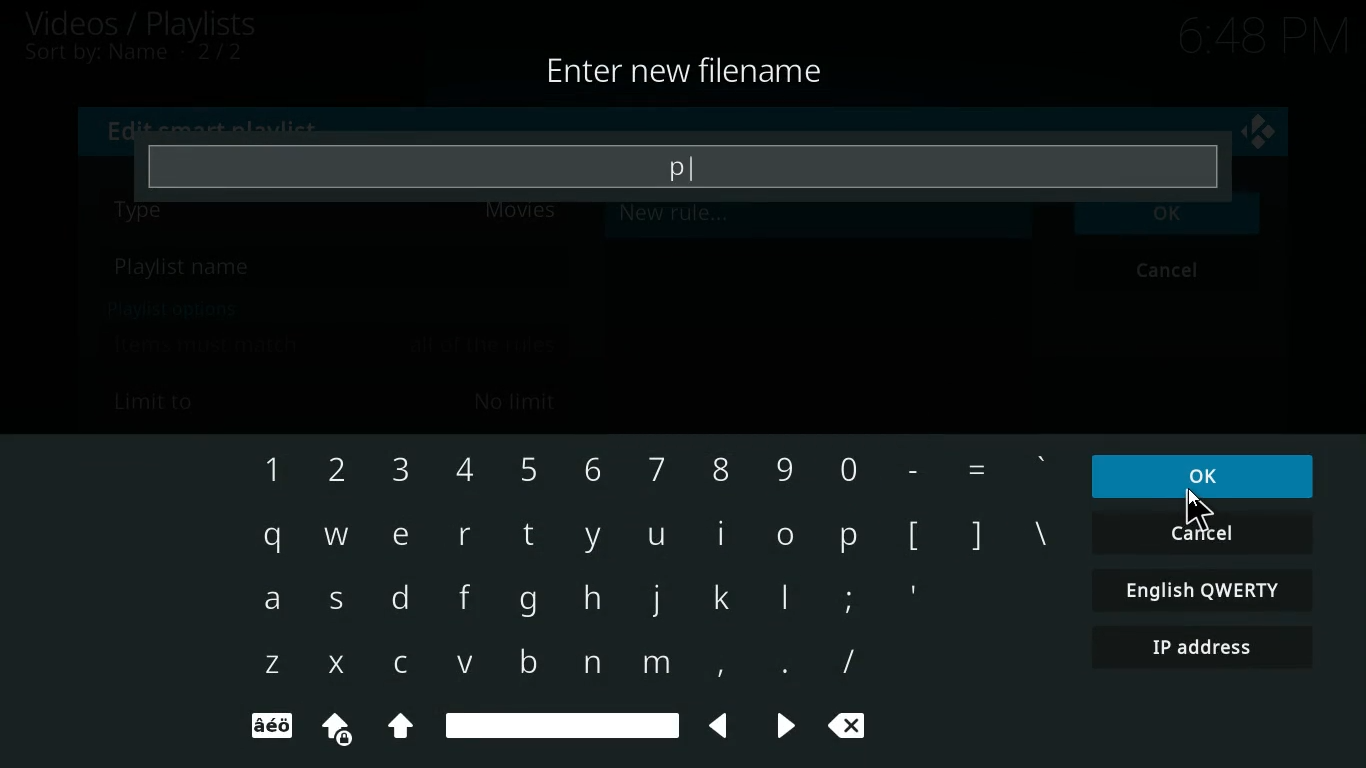 The height and width of the screenshot is (768, 1366). What do you see at coordinates (333, 269) in the screenshot?
I see `name` at bounding box center [333, 269].